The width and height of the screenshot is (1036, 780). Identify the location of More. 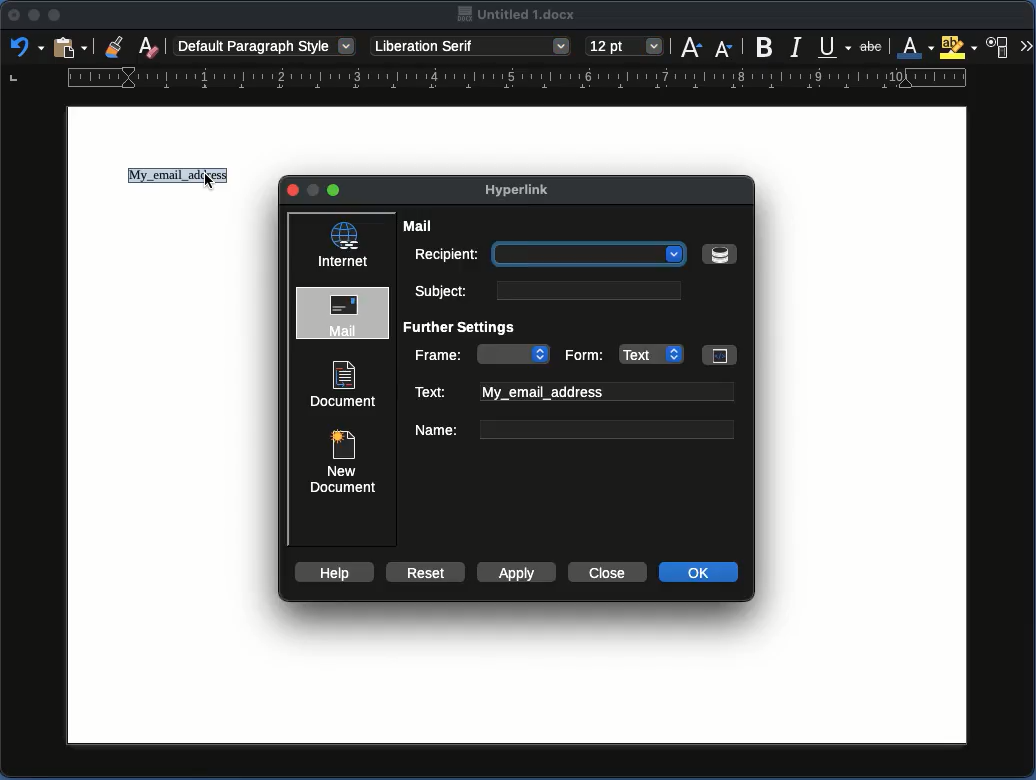
(1026, 44).